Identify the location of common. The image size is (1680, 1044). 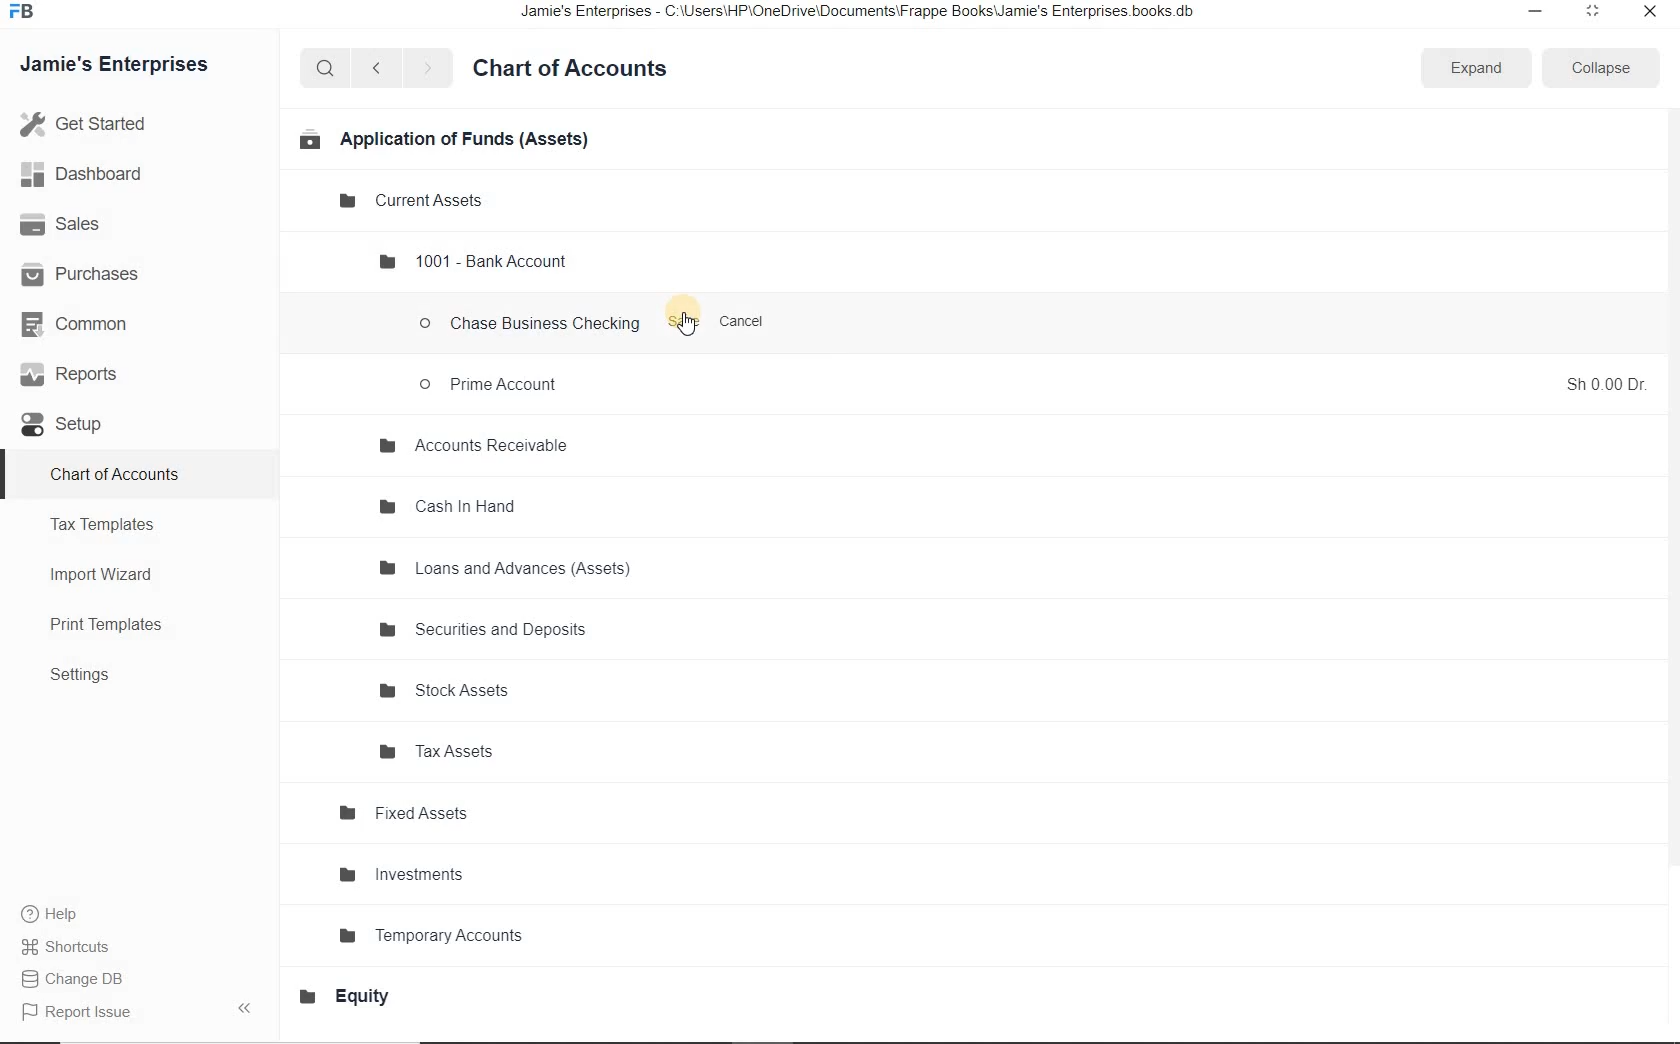
(93, 327).